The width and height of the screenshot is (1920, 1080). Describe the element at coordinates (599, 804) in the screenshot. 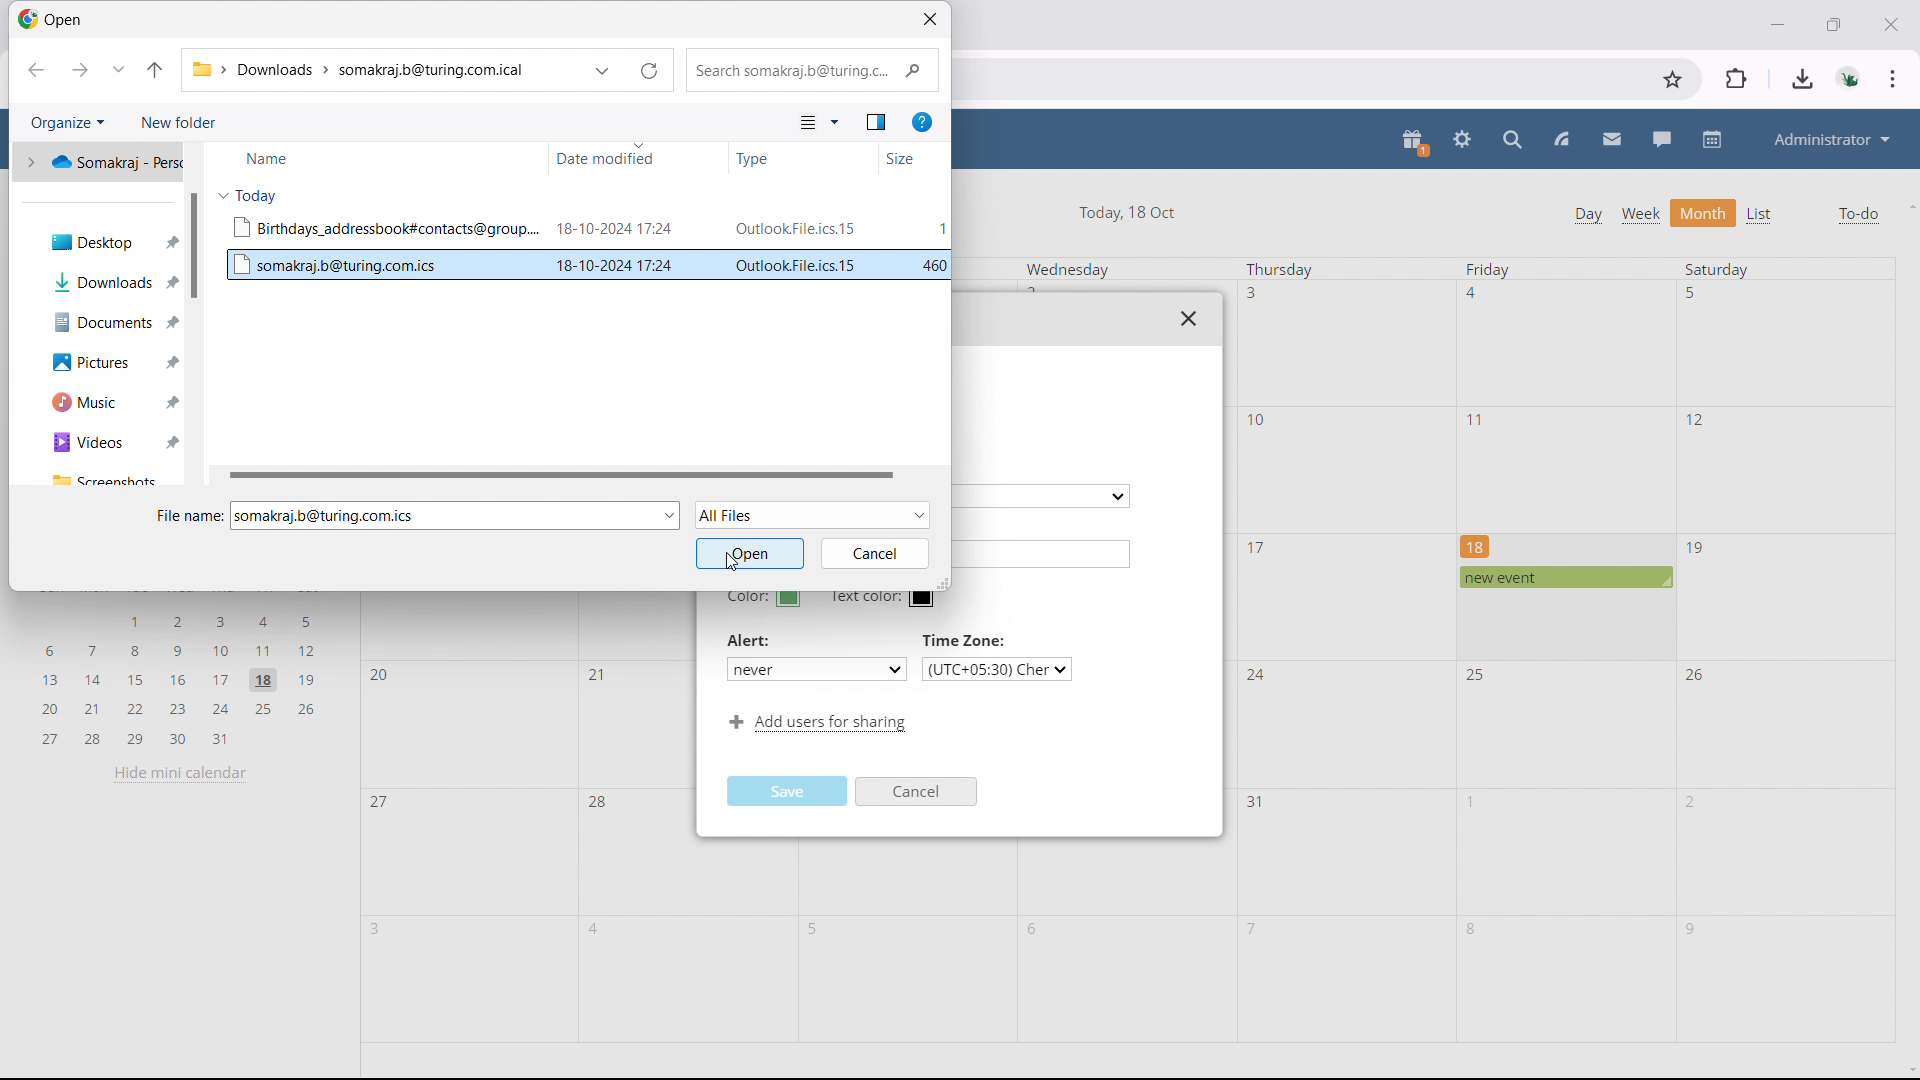

I see `28` at that location.